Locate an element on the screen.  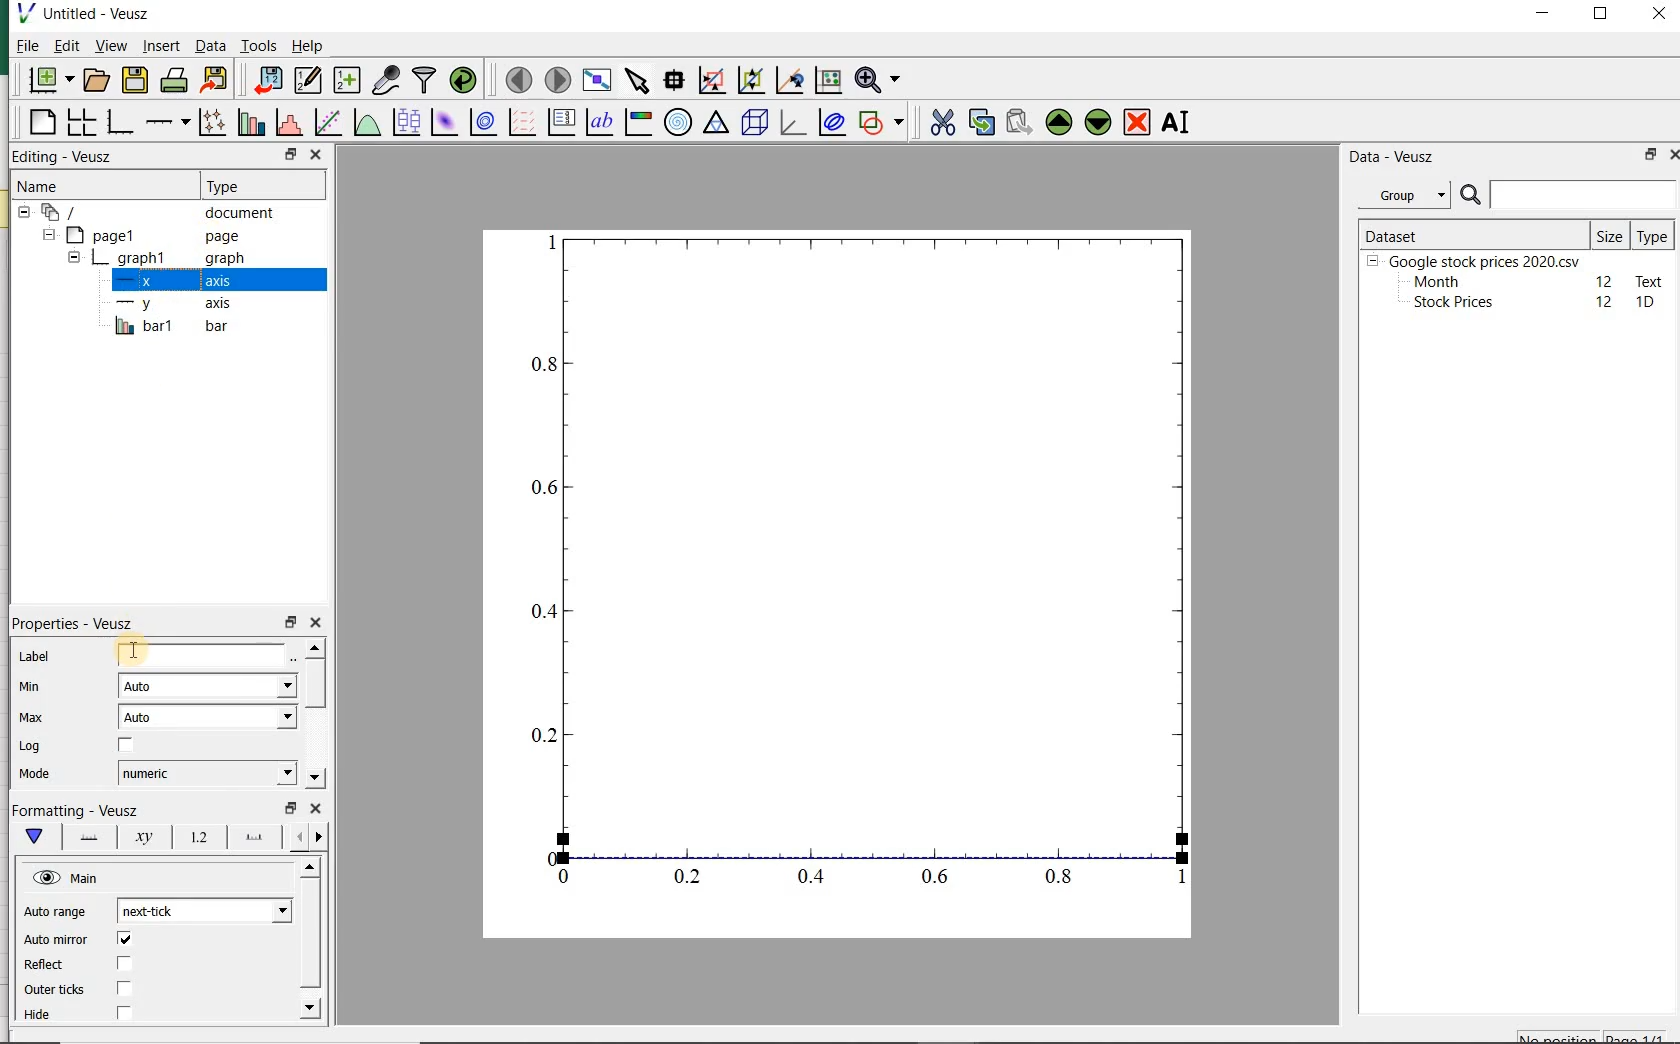
cut the selected widget is located at coordinates (944, 125).